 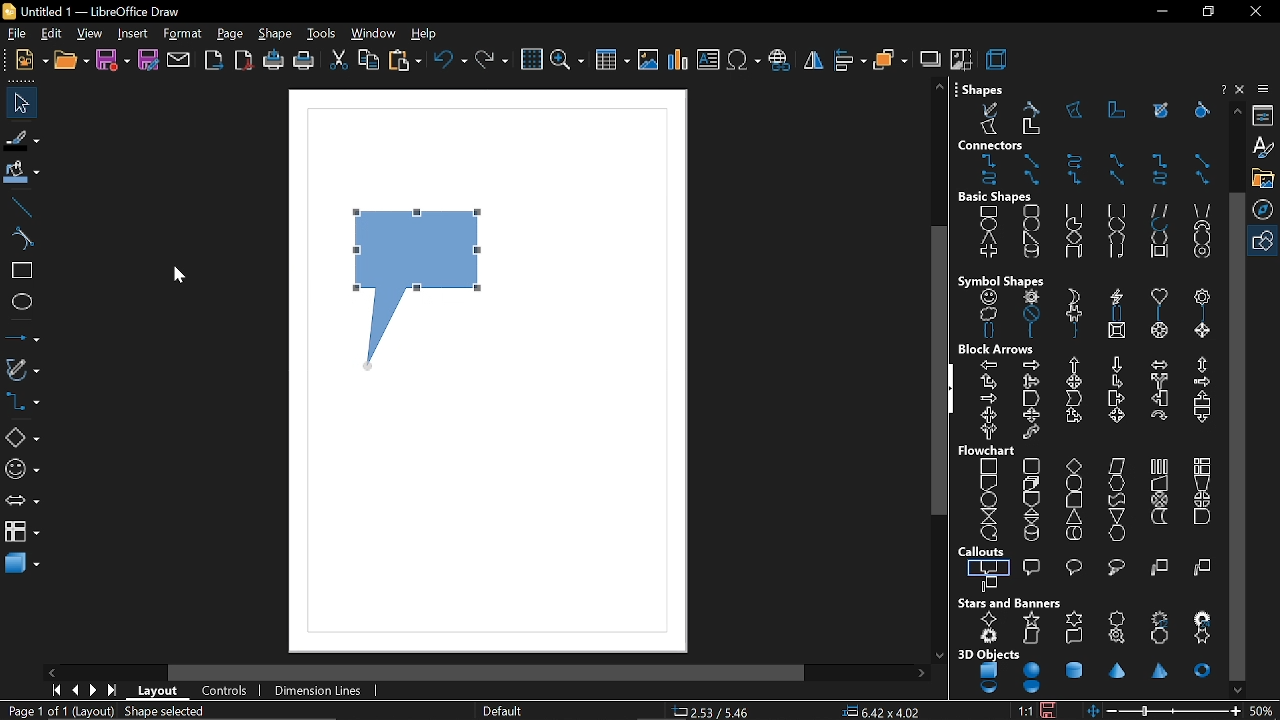 What do you see at coordinates (1204, 314) in the screenshot?
I see `right bracket` at bounding box center [1204, 314].